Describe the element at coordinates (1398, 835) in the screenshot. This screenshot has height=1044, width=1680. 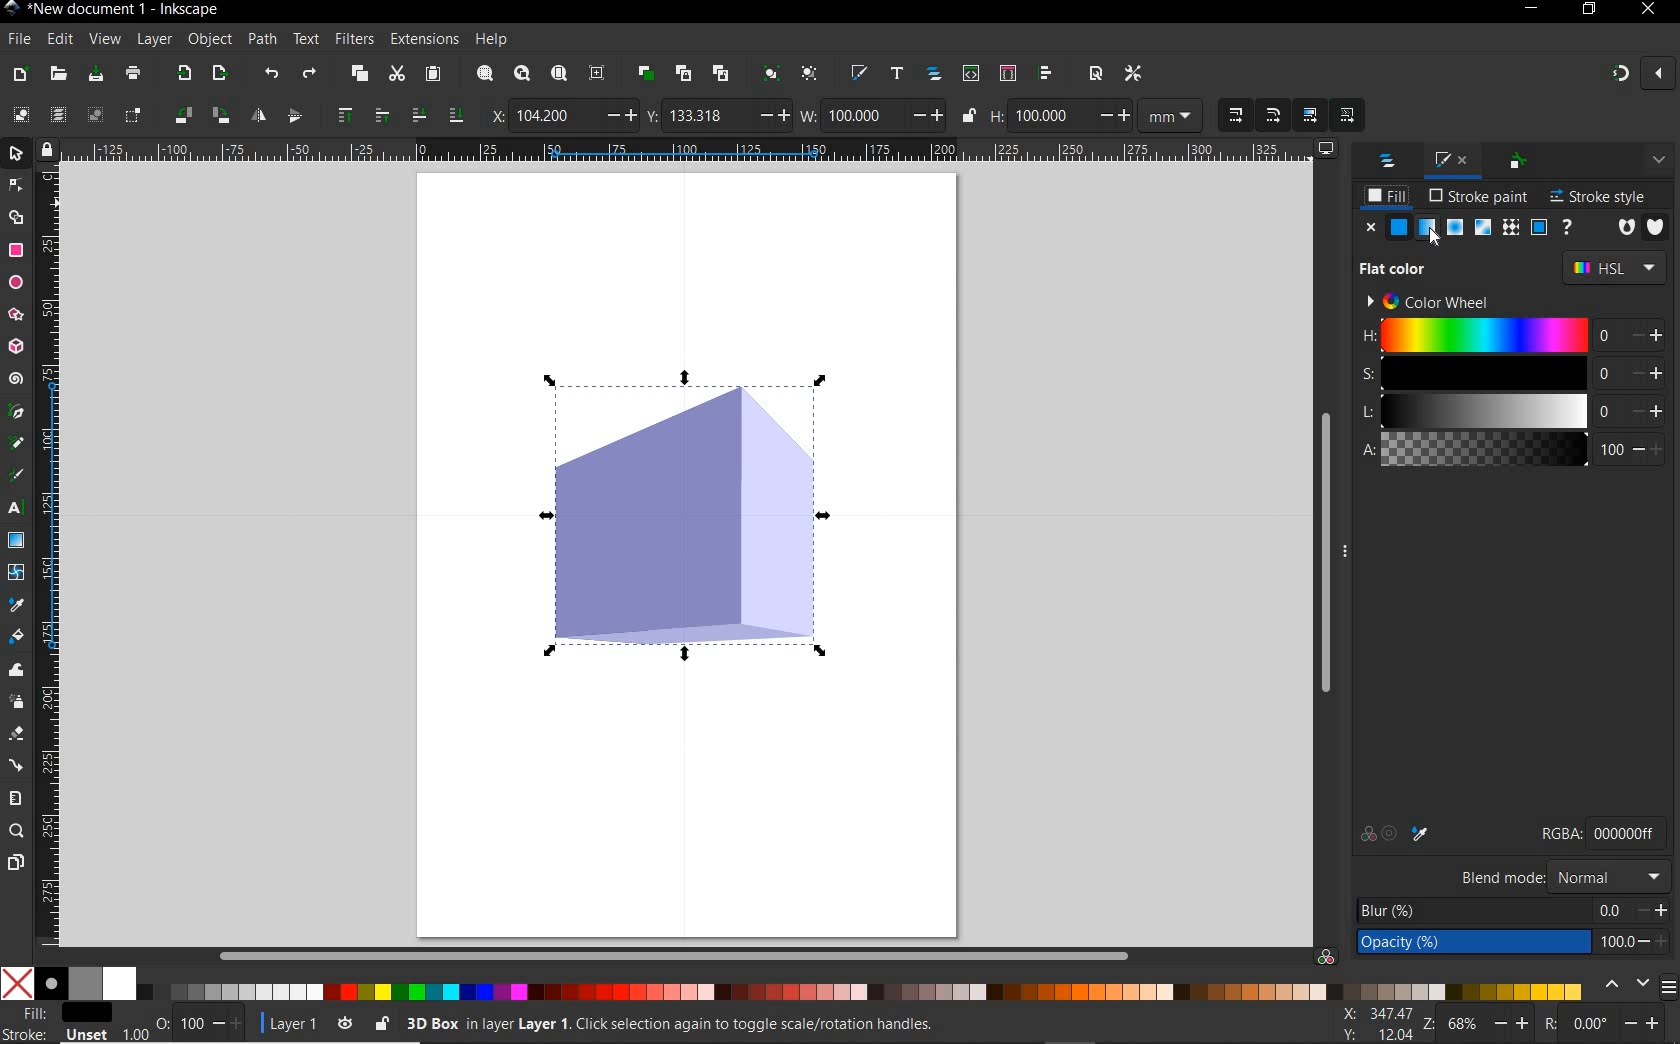
I see `color icons` at that location.